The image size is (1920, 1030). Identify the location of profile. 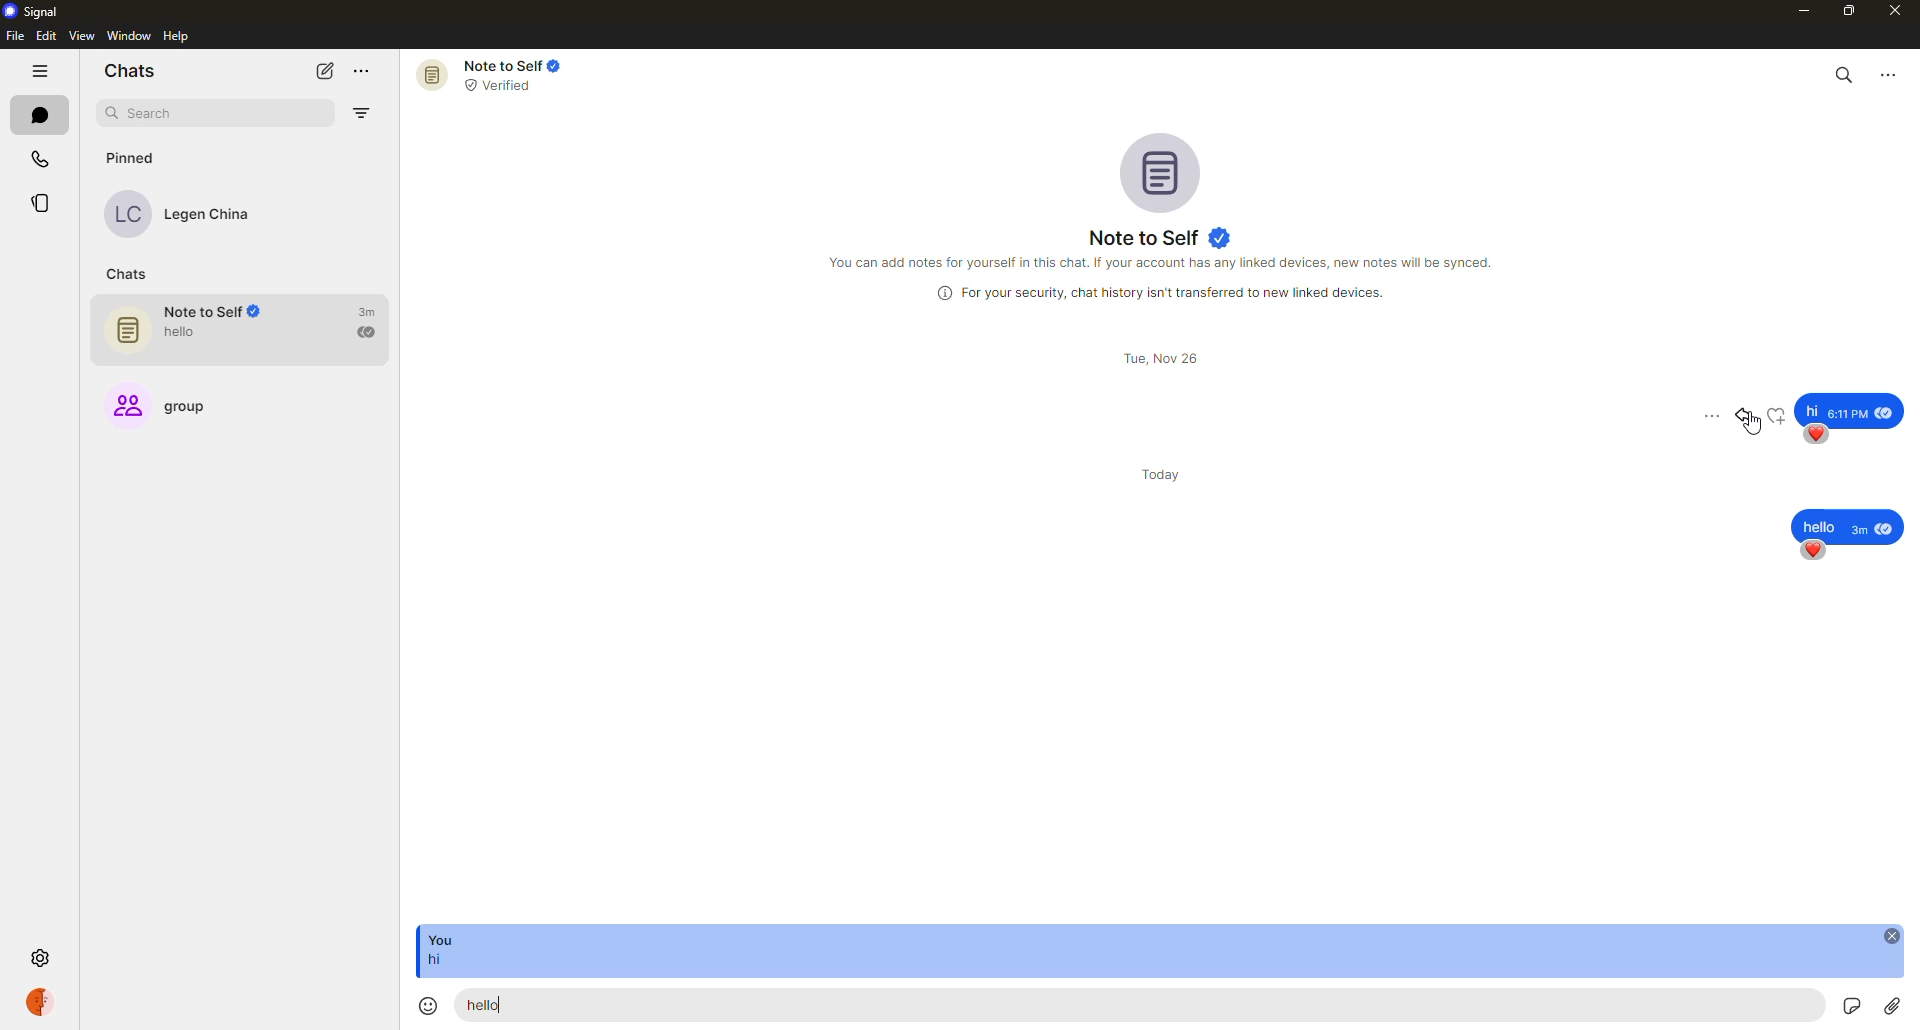
(48, 1001).